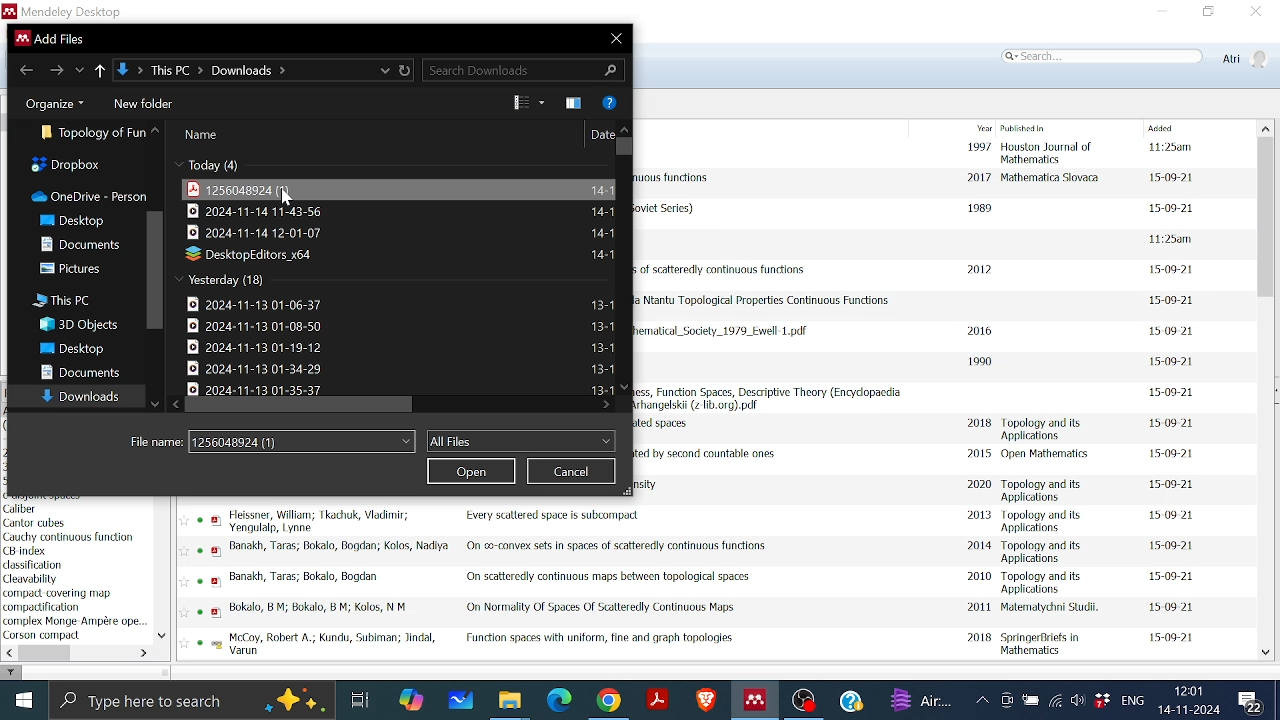 The height and width of the screenshot is (720, 1280). I want to click on File, so click(603, 348).